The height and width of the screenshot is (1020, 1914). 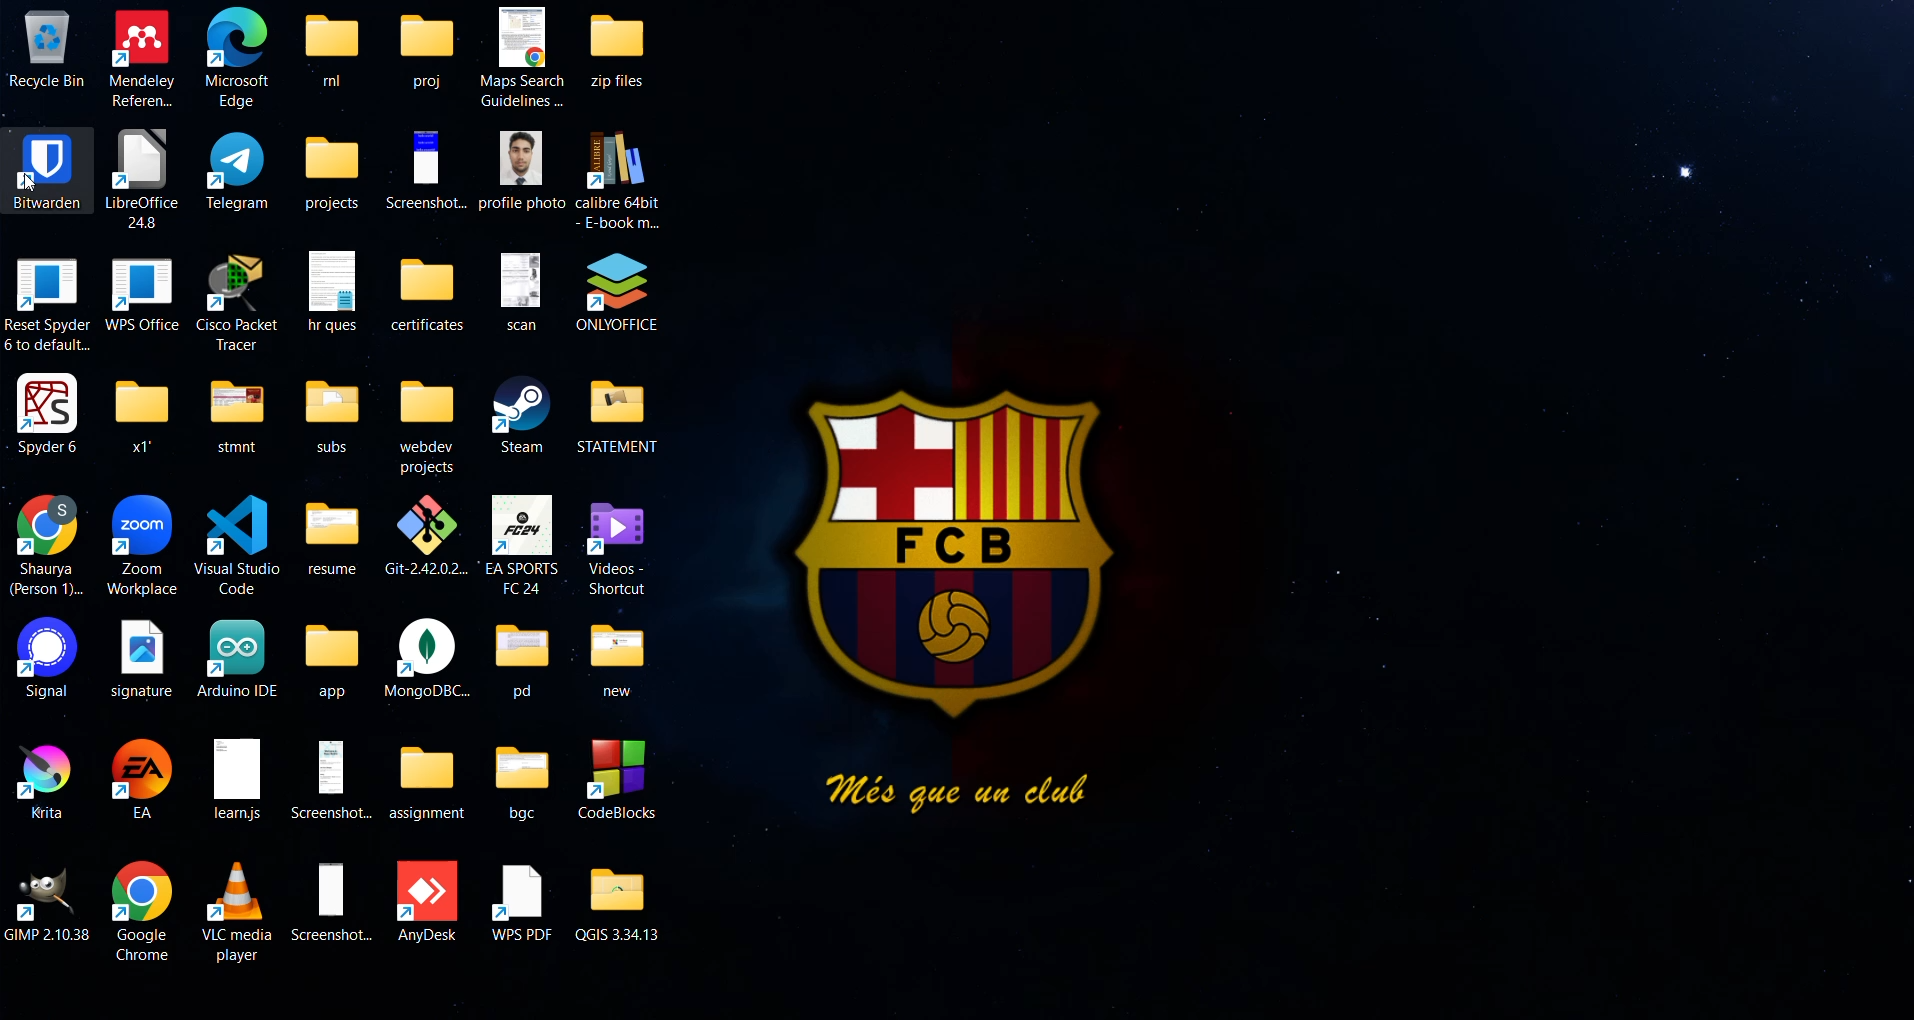 I want to click on Telegram, so click(x=239, y=170).